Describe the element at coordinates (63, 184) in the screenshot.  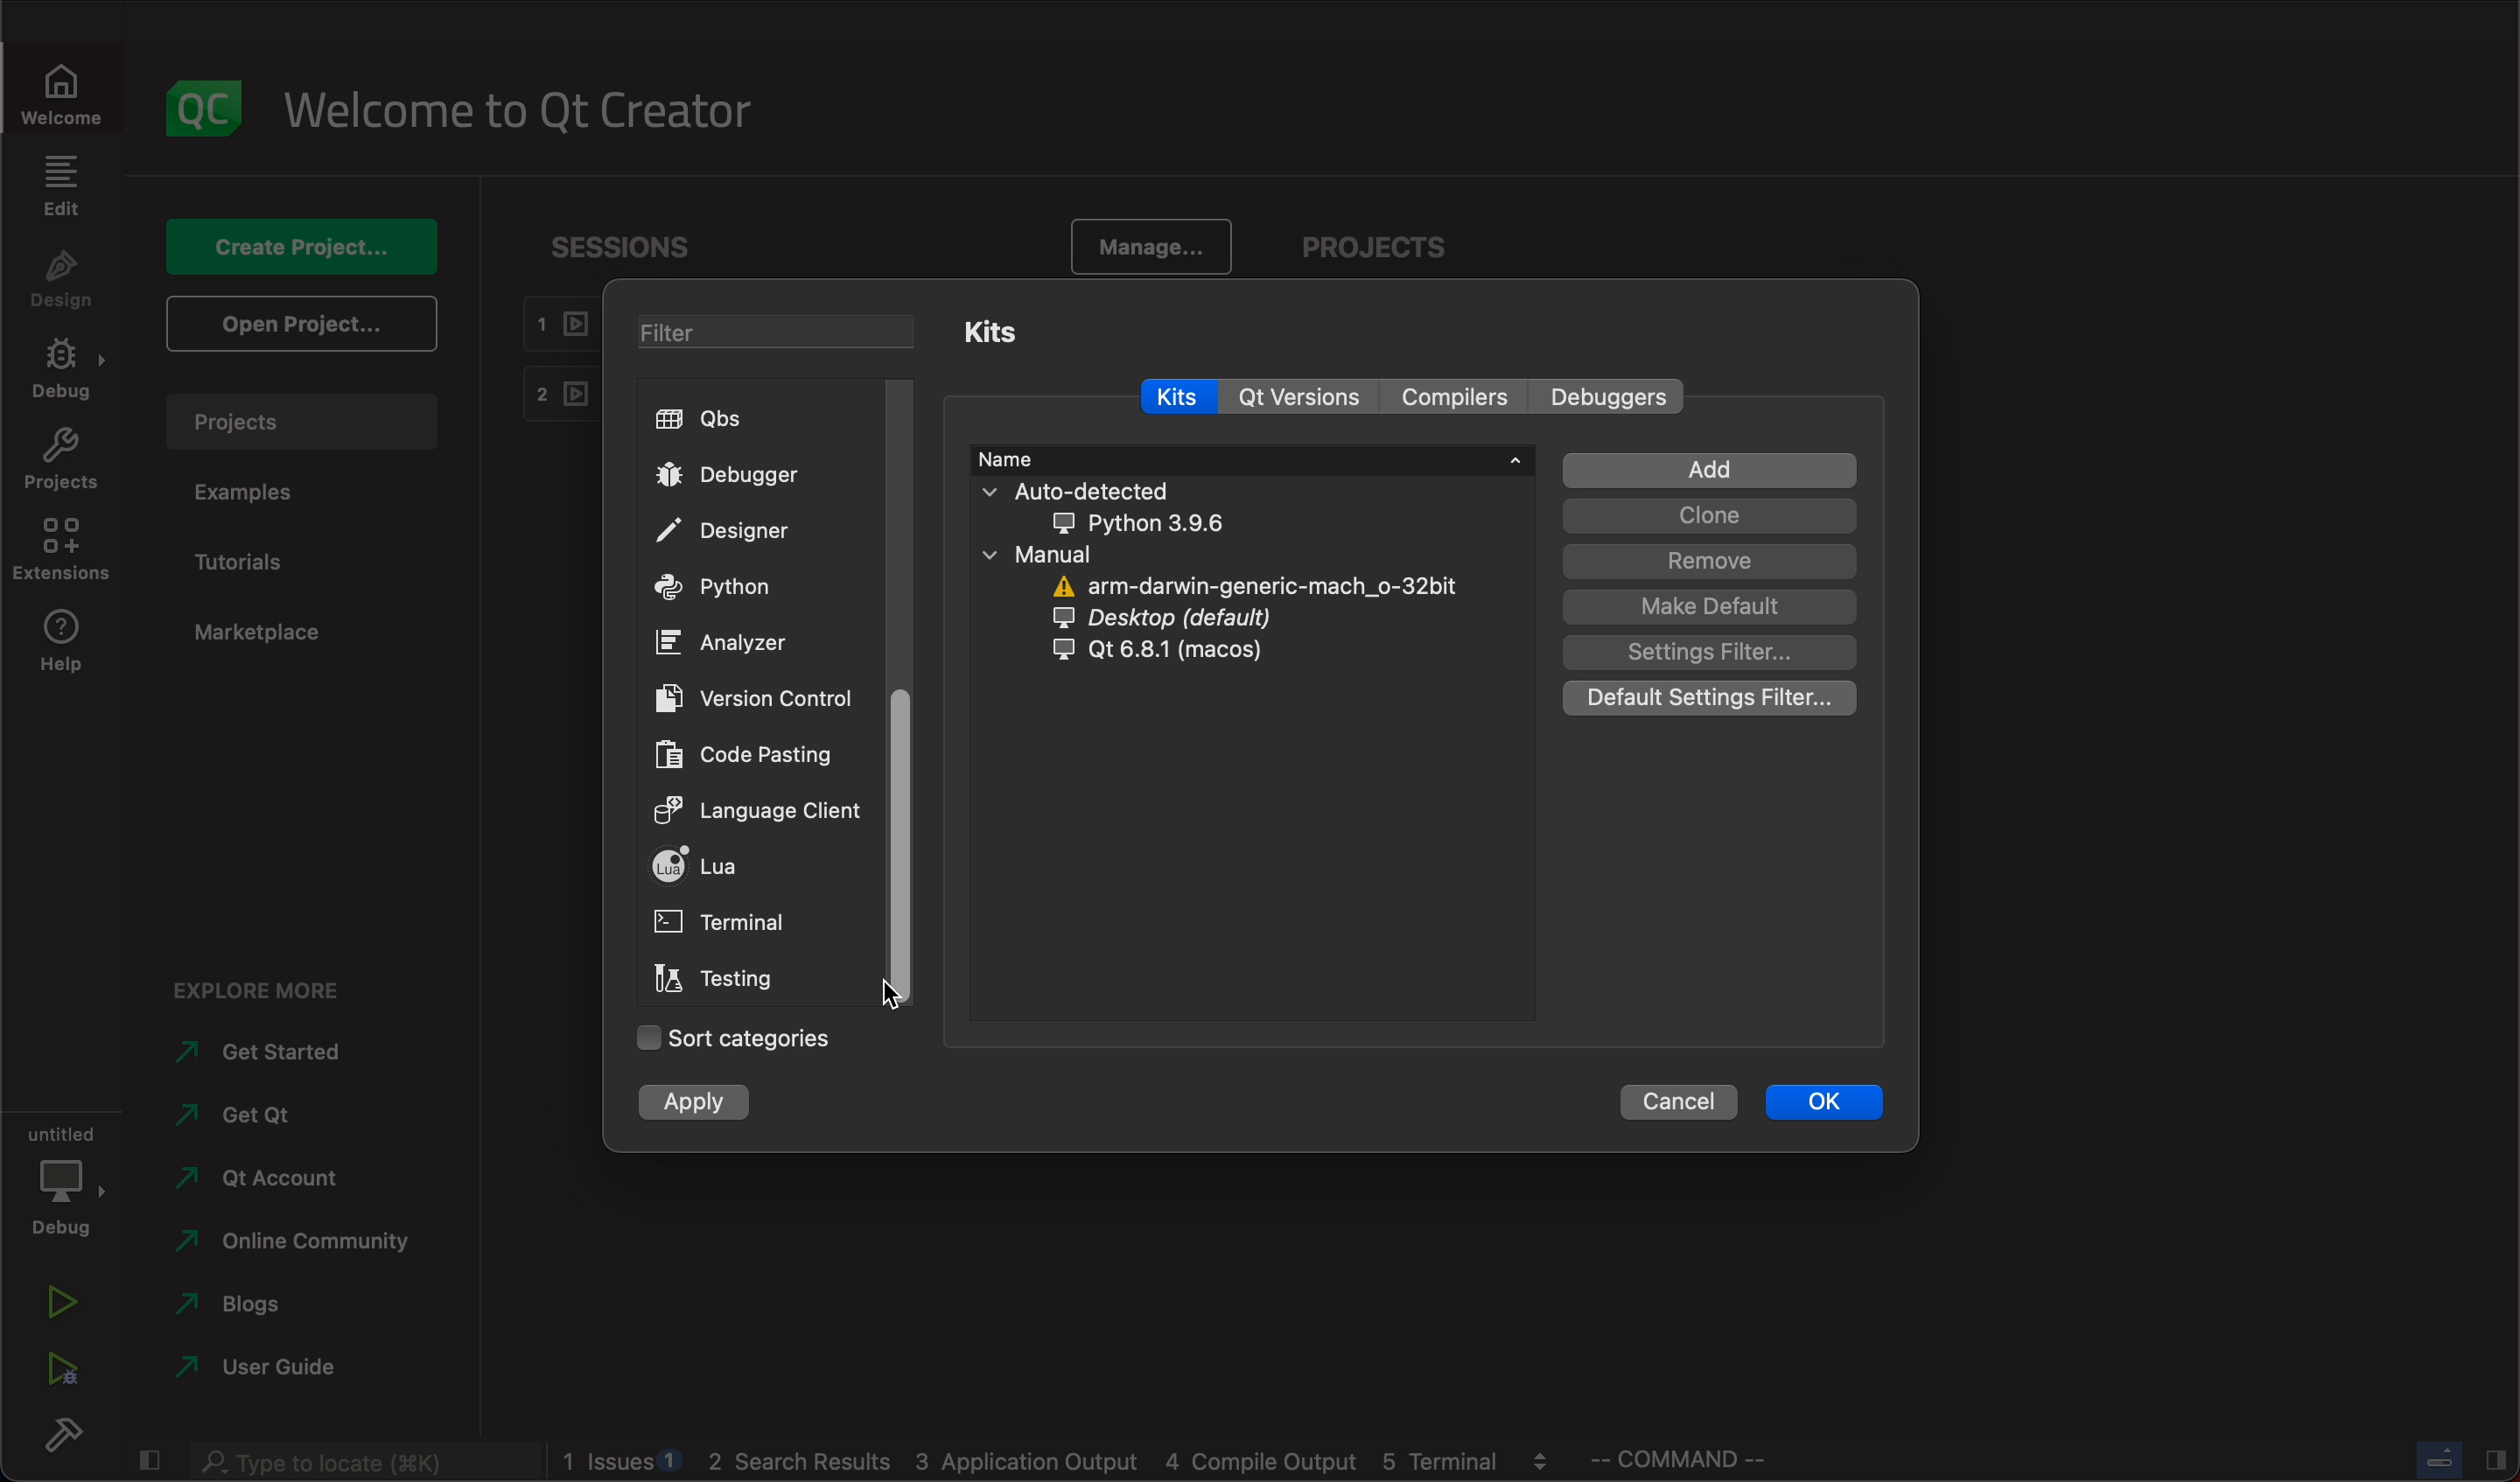
I see `edit` at that location.